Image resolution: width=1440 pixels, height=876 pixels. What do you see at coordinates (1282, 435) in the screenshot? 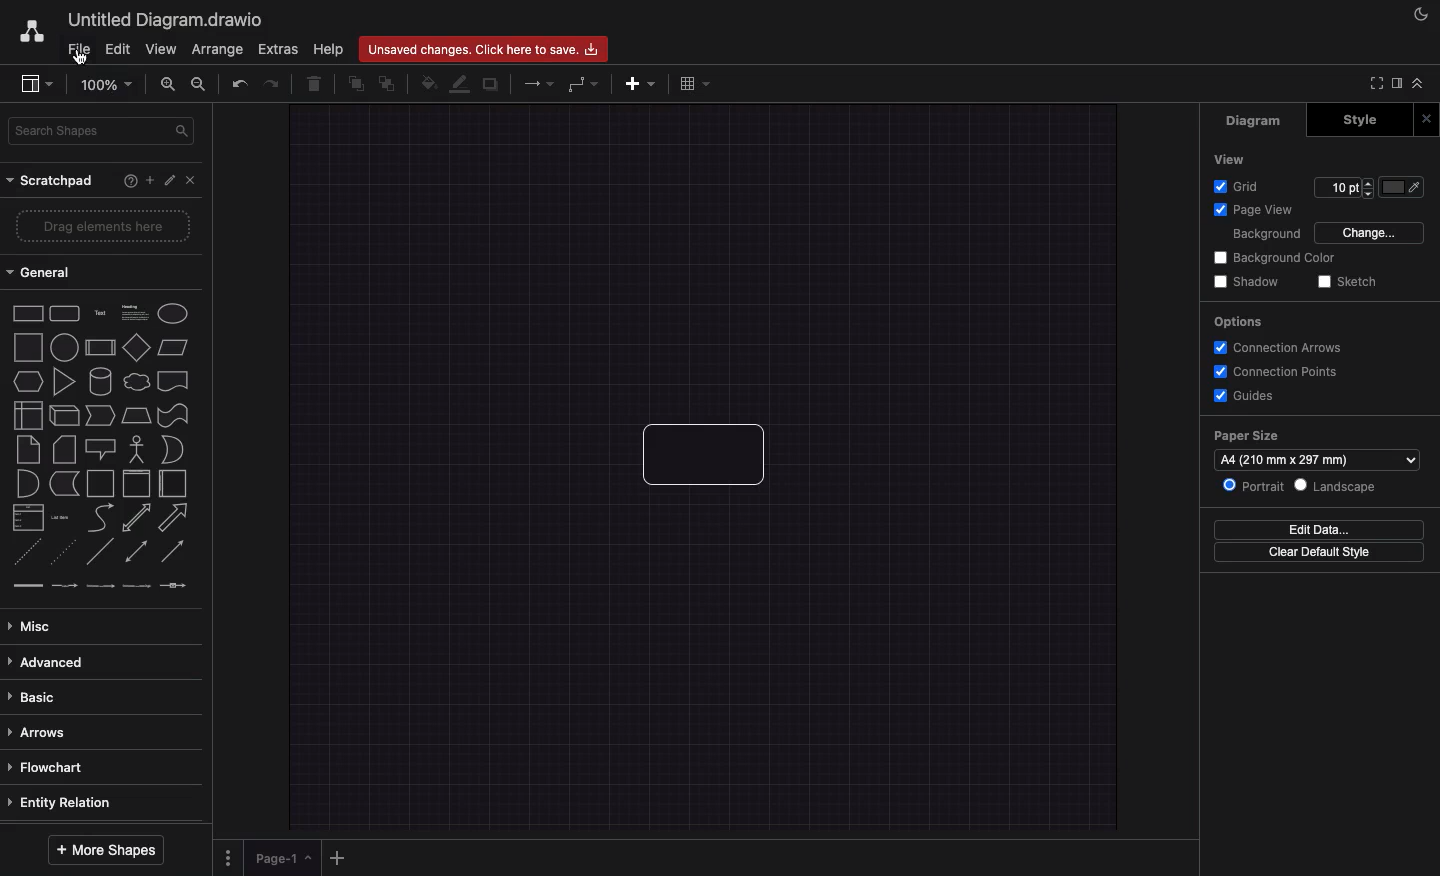
I see `Paper size` at bounding box center [1282, 435].